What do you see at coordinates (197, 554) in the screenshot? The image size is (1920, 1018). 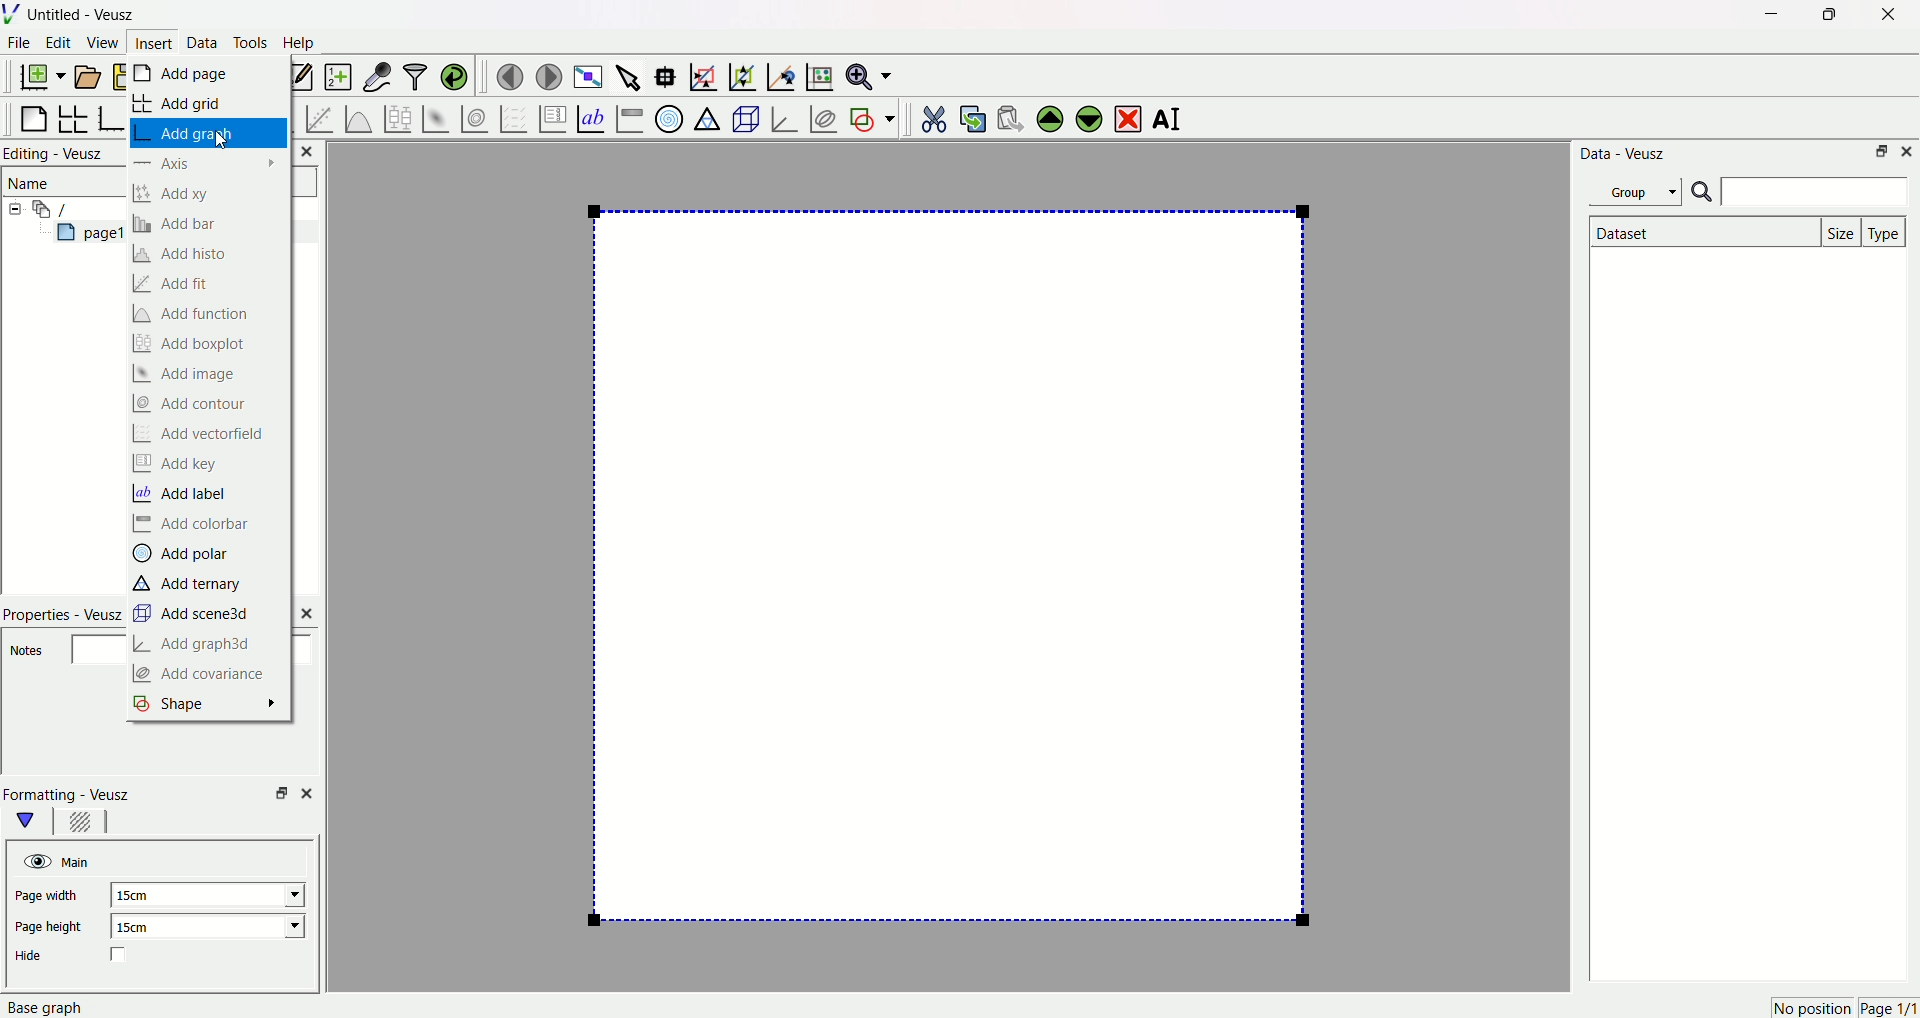 I see `Add polar` at bounding box center [197, 554].